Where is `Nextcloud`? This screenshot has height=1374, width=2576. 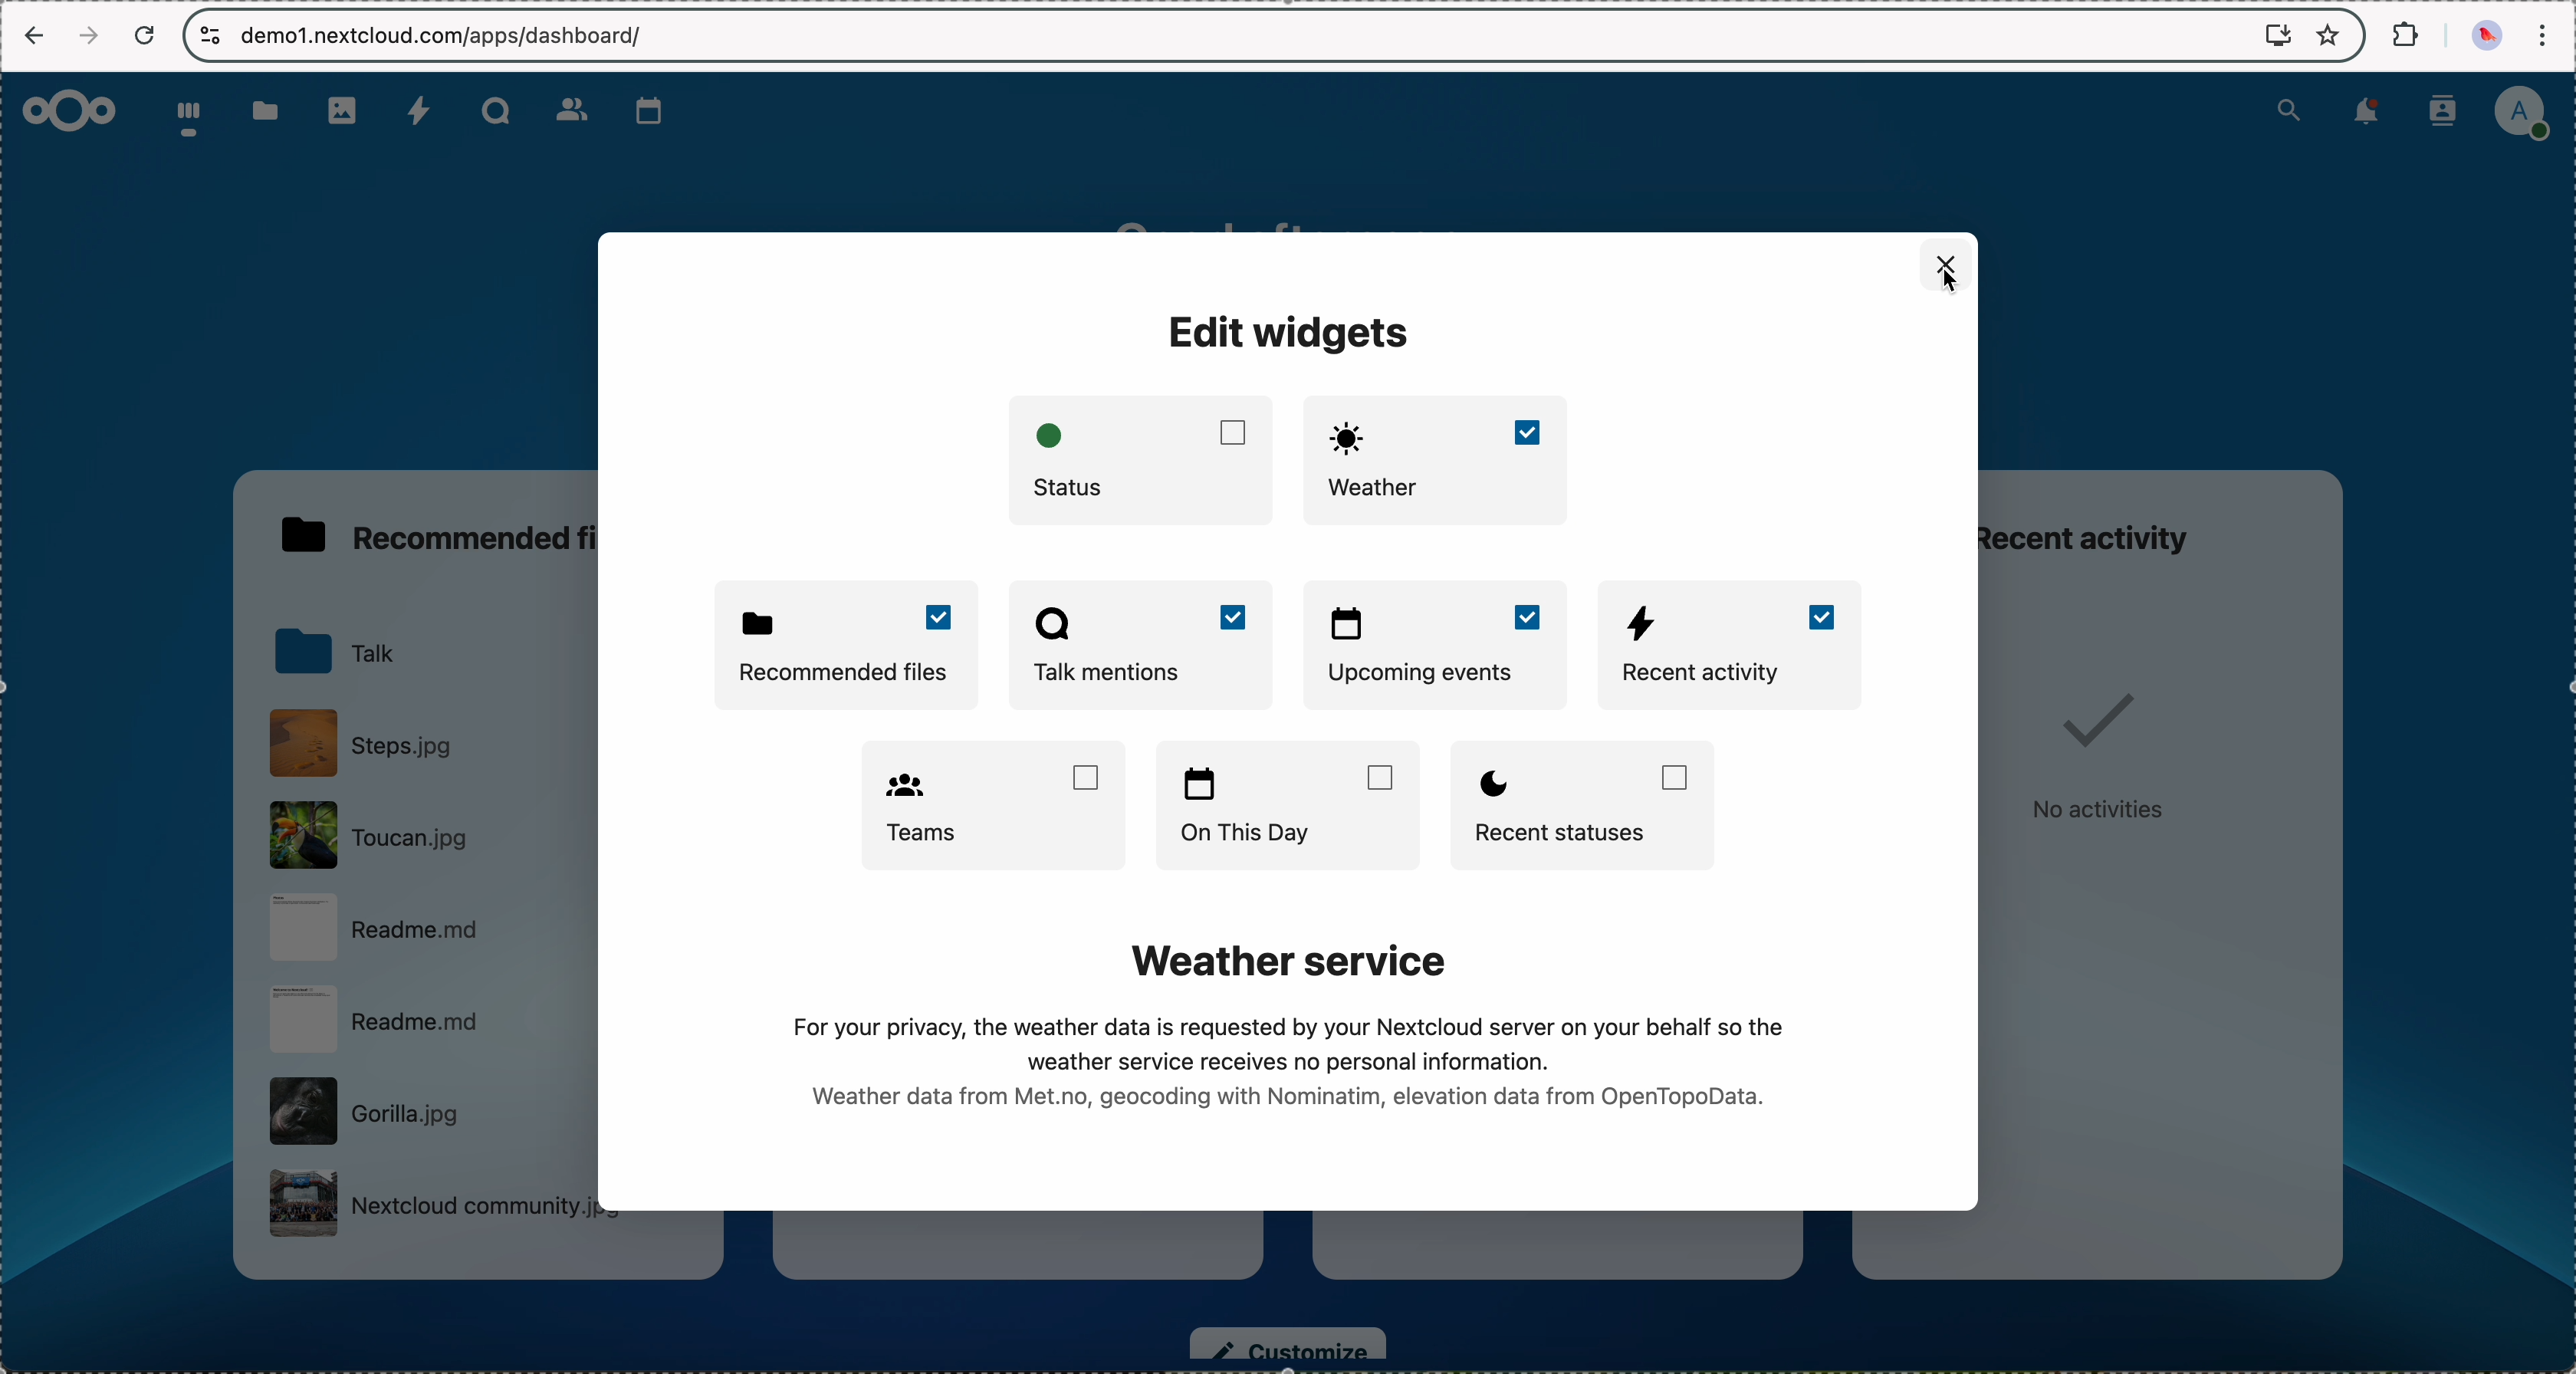 Nextcloud is located at coordinates (71, 110).